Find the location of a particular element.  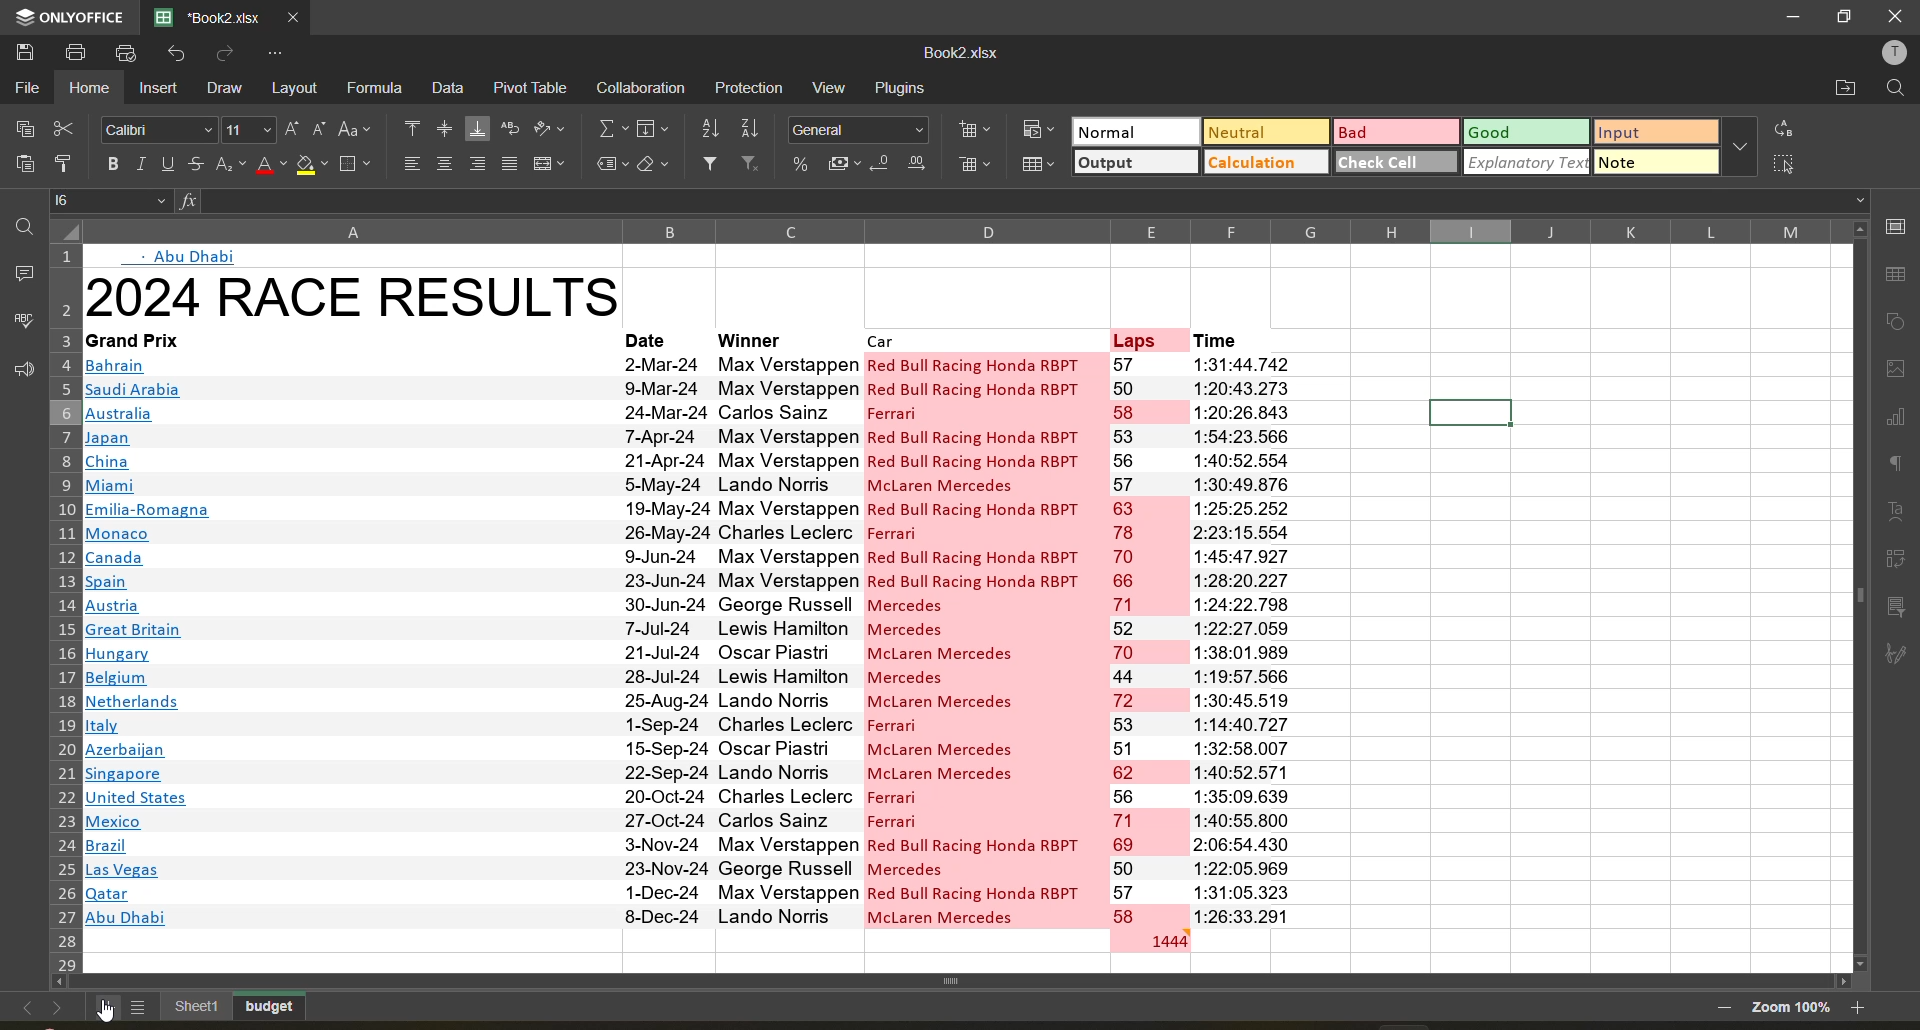

fill color is located at coordinates (312, 166).